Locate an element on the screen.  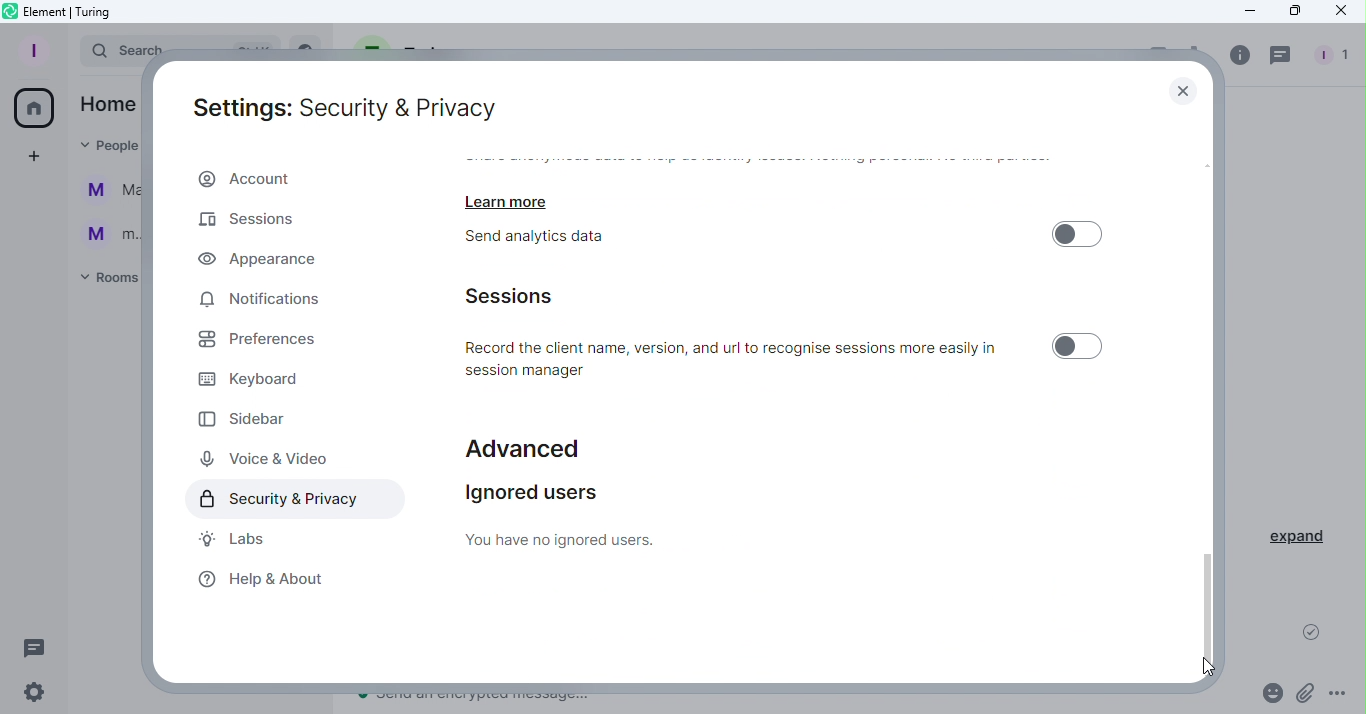
Sidebar is located at coordinates (249, 419).